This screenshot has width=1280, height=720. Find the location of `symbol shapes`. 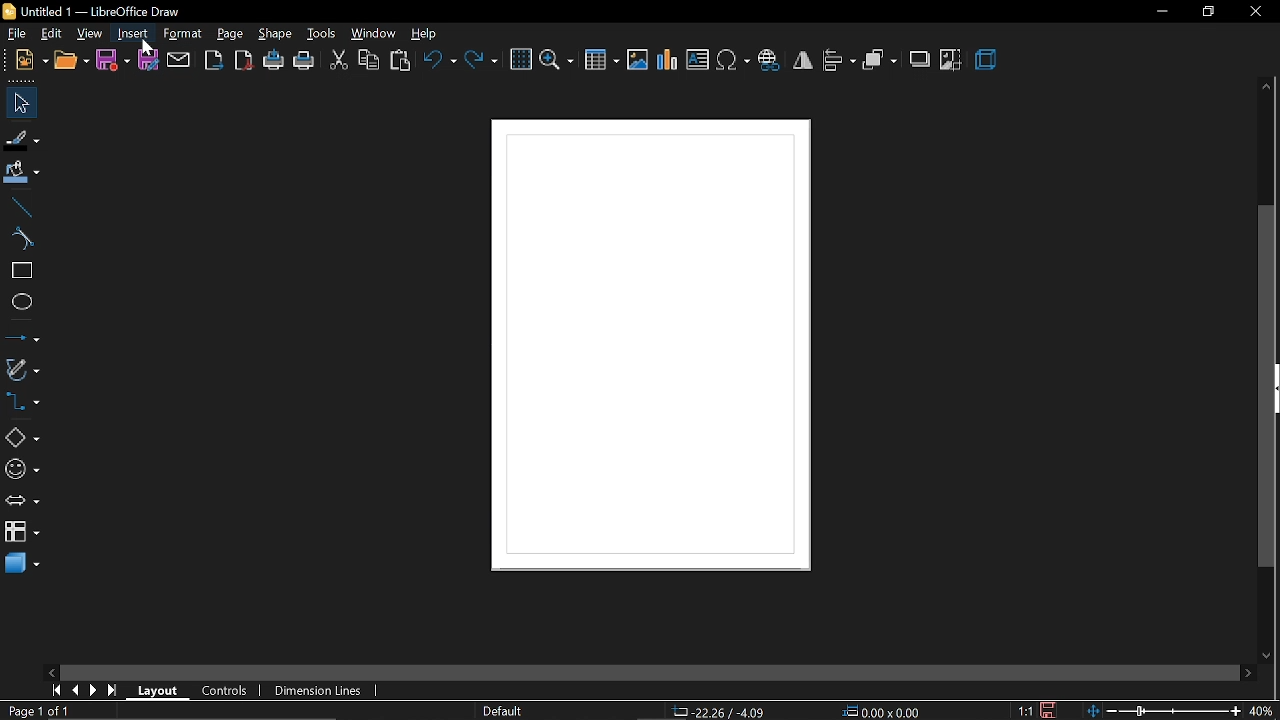

symbol shapes is located at coordinates (22, 471).